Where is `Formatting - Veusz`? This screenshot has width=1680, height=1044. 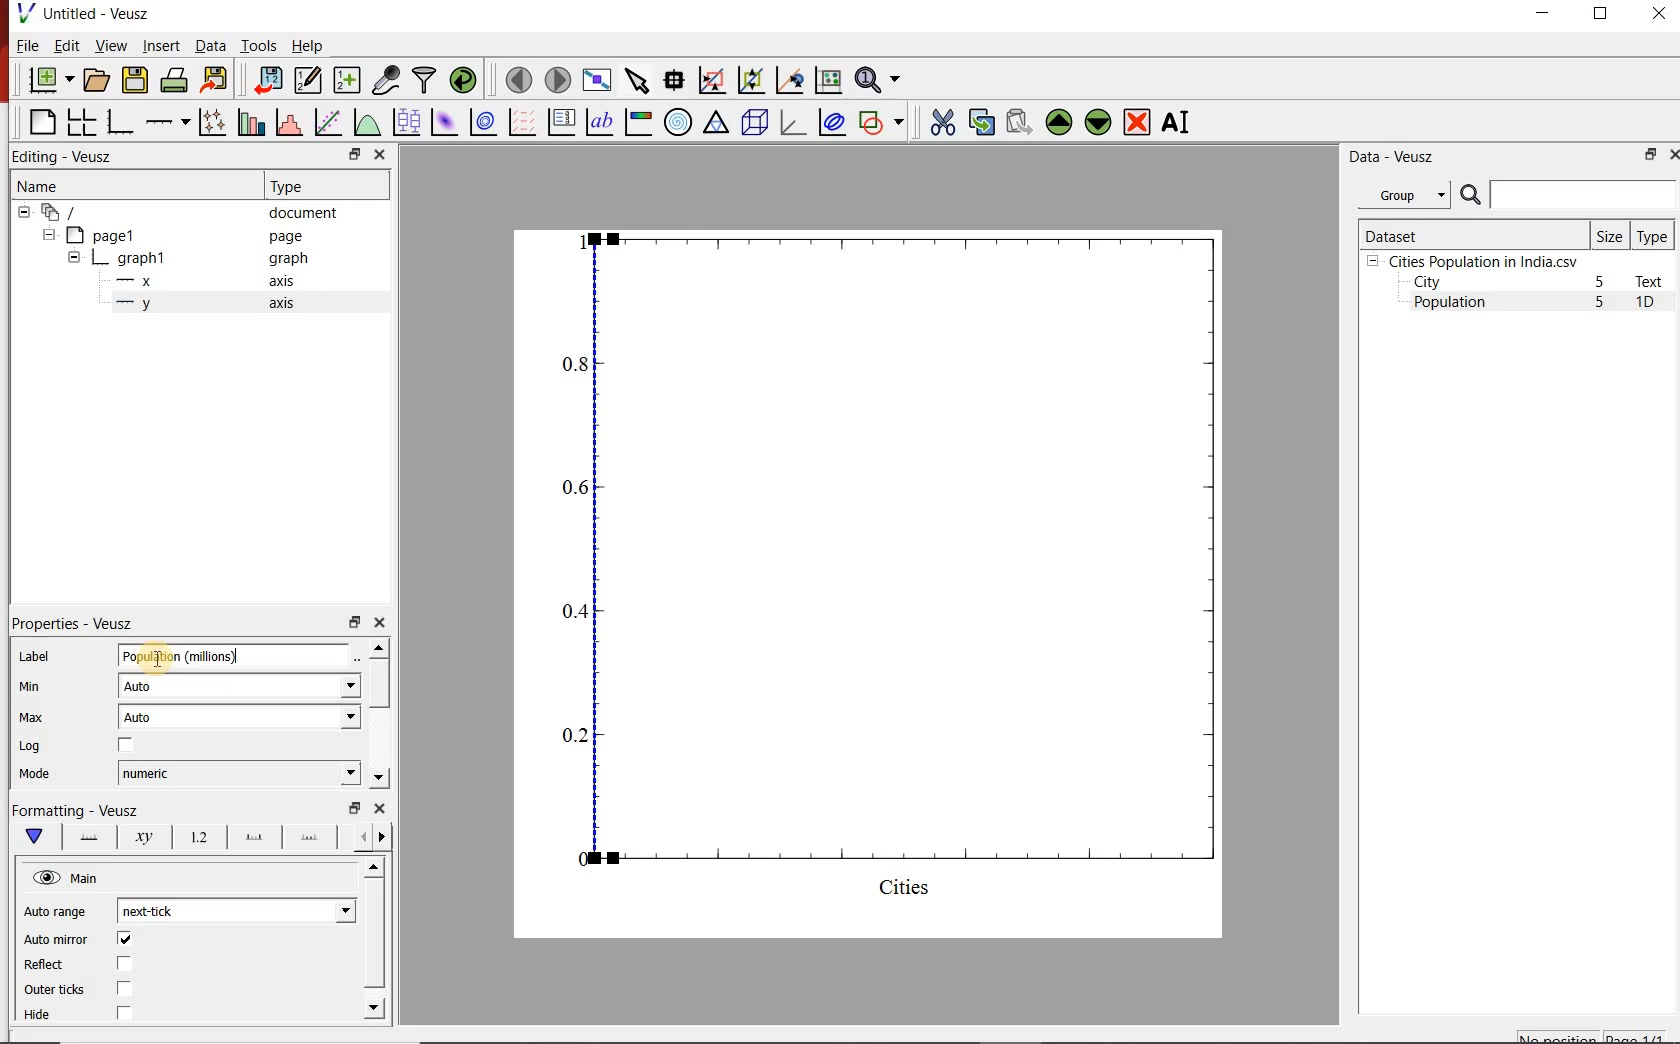 Formatting - Veusz is located at coordinates (77, 811).